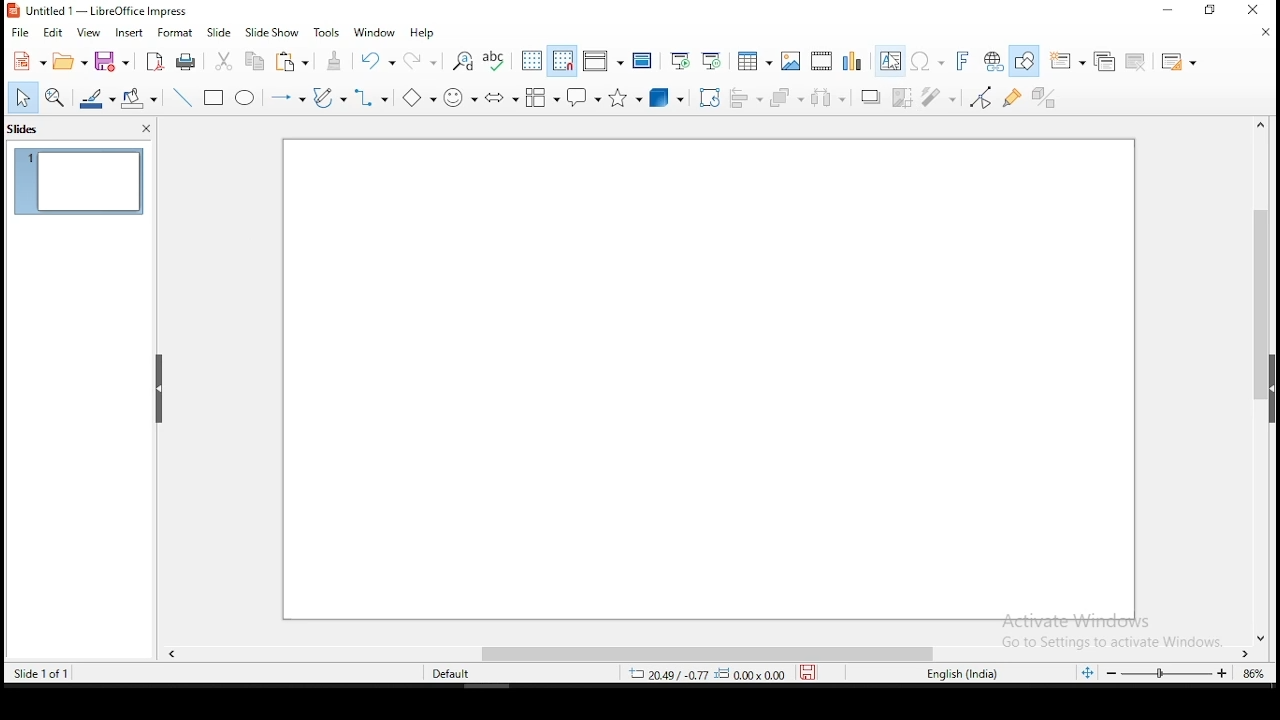 The image size is (1280, 720). Describe the element at coordinates (214, 98) in the screenshot. I see `rectangle tool` at that location.